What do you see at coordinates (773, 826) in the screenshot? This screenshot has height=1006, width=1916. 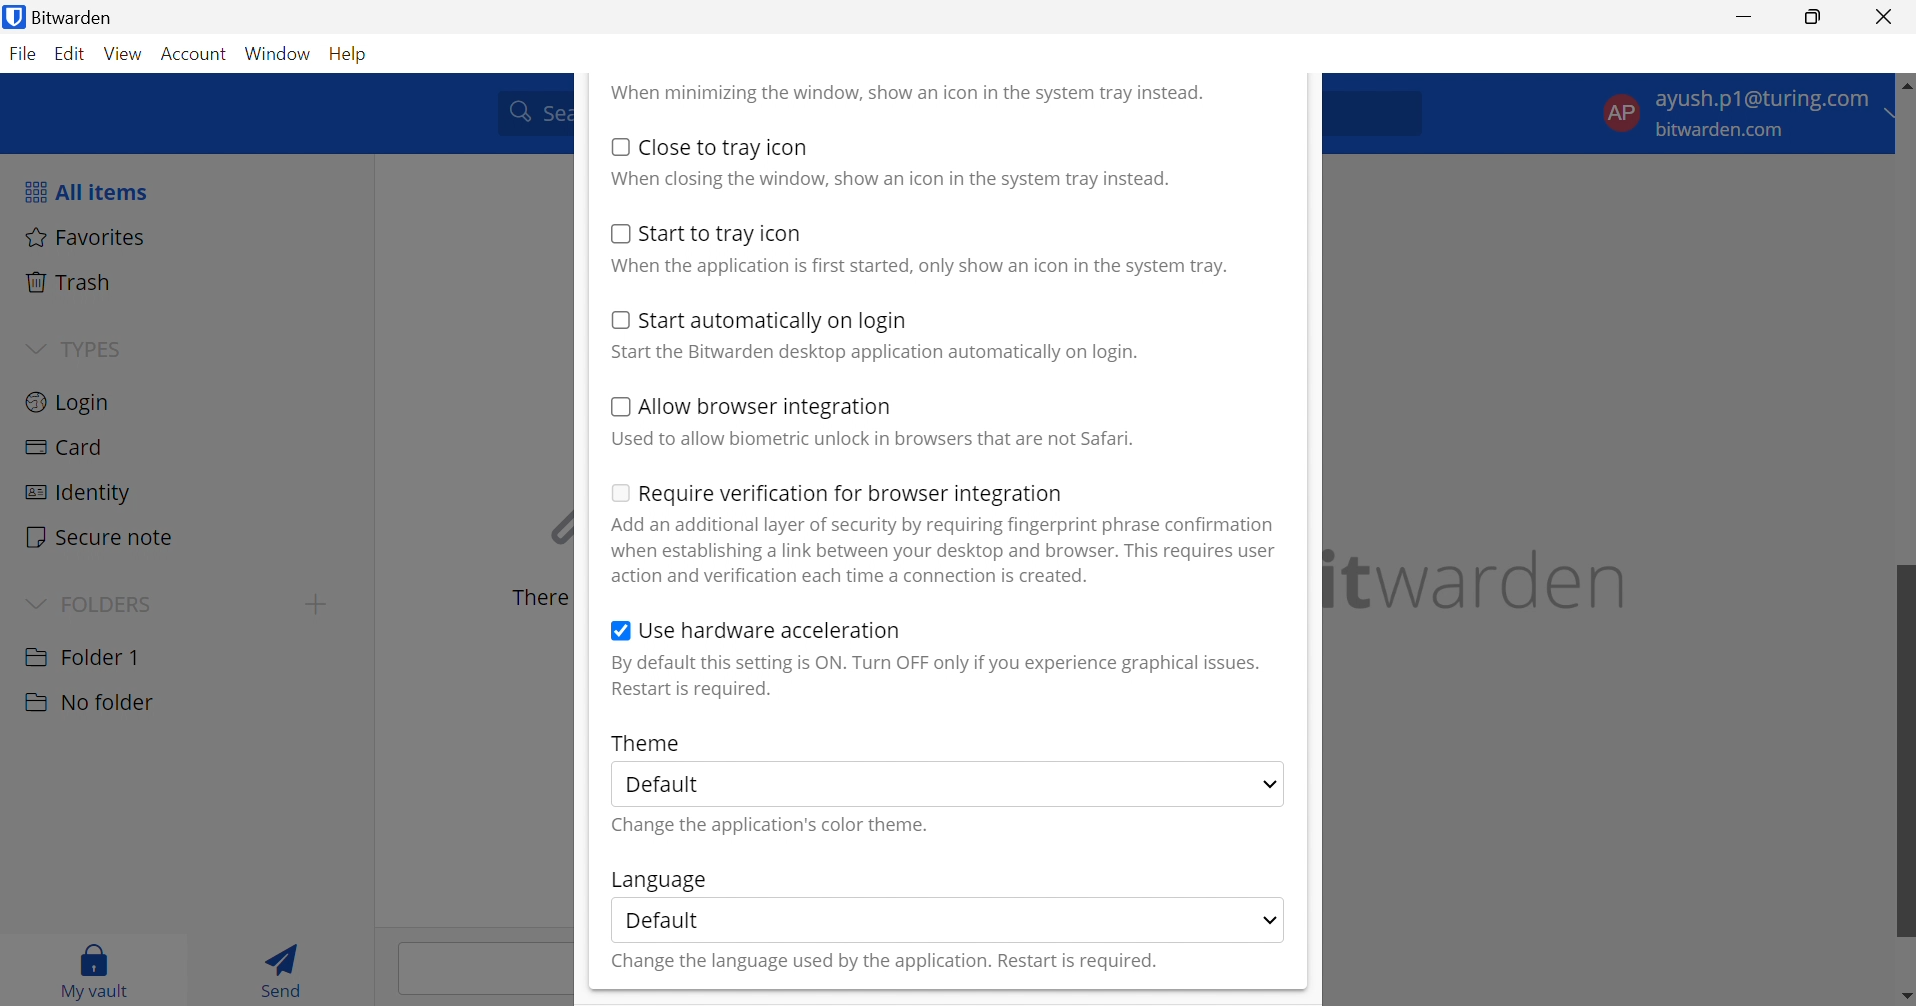 I see `Change the application's color theme.` at bounding box center [773, 826].